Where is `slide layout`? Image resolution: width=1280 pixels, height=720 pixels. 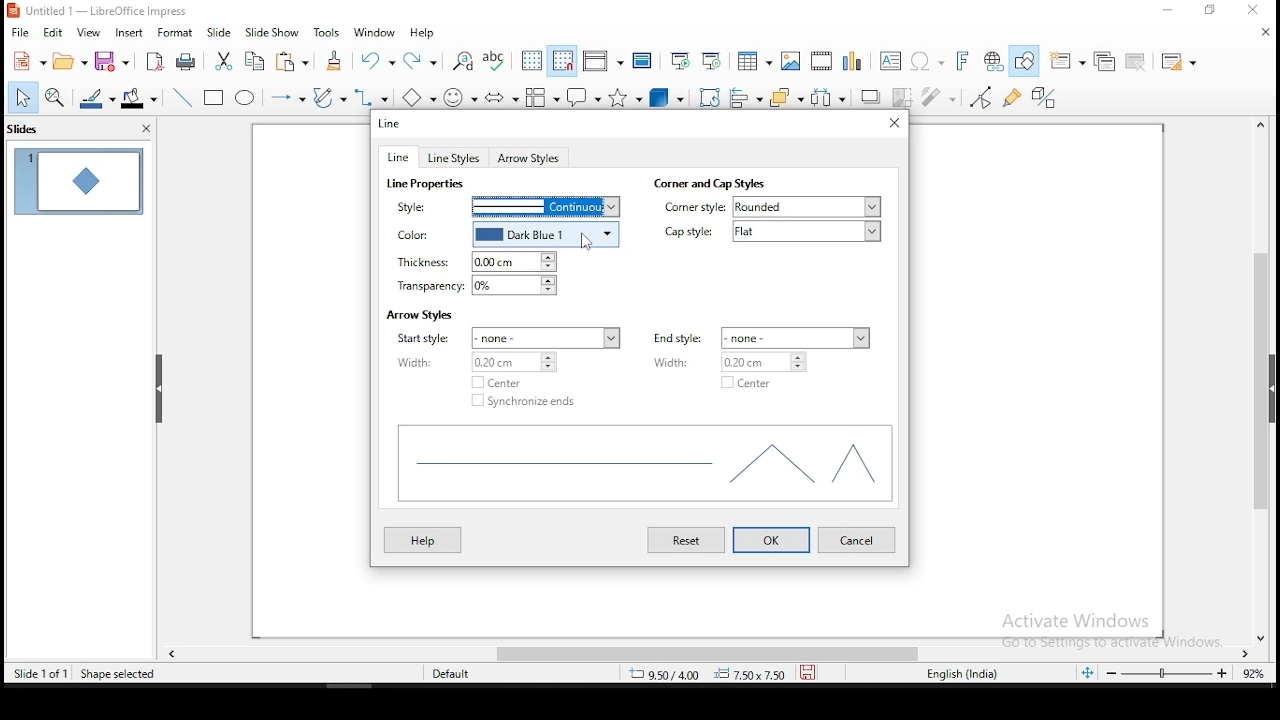
slide layout is located at coordinates (1182, 62).